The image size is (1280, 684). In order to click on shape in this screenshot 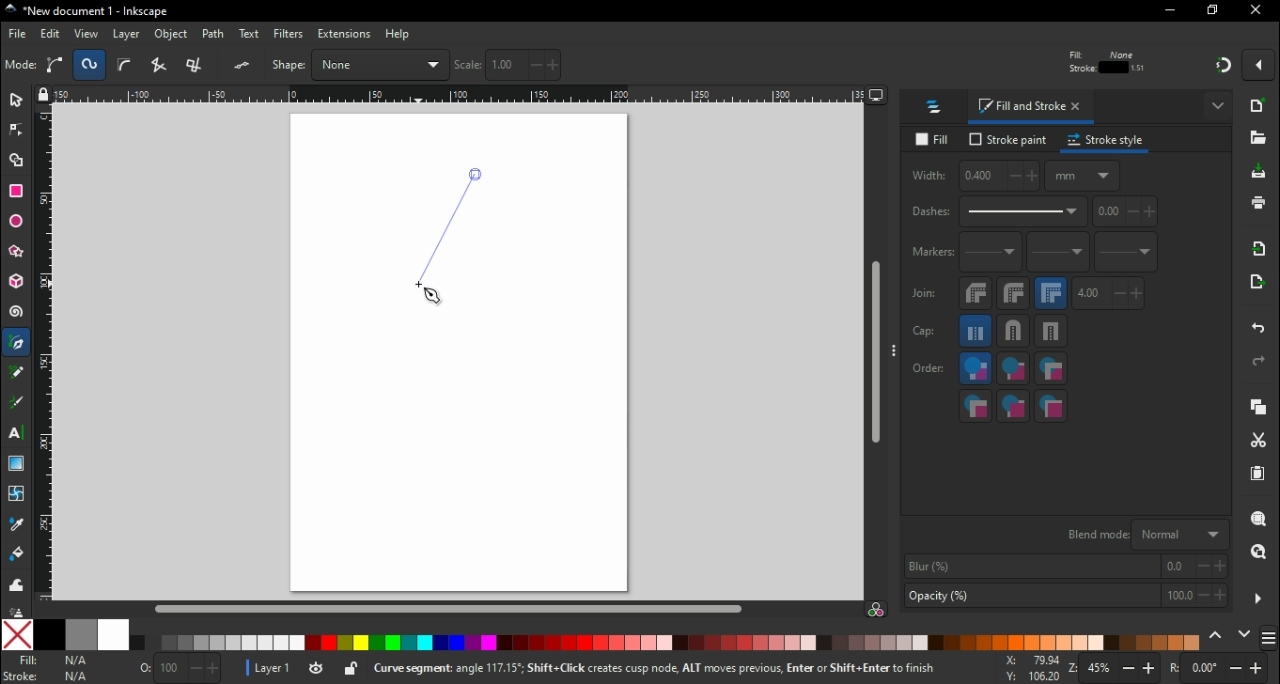, I will do `click(360, 64)`.